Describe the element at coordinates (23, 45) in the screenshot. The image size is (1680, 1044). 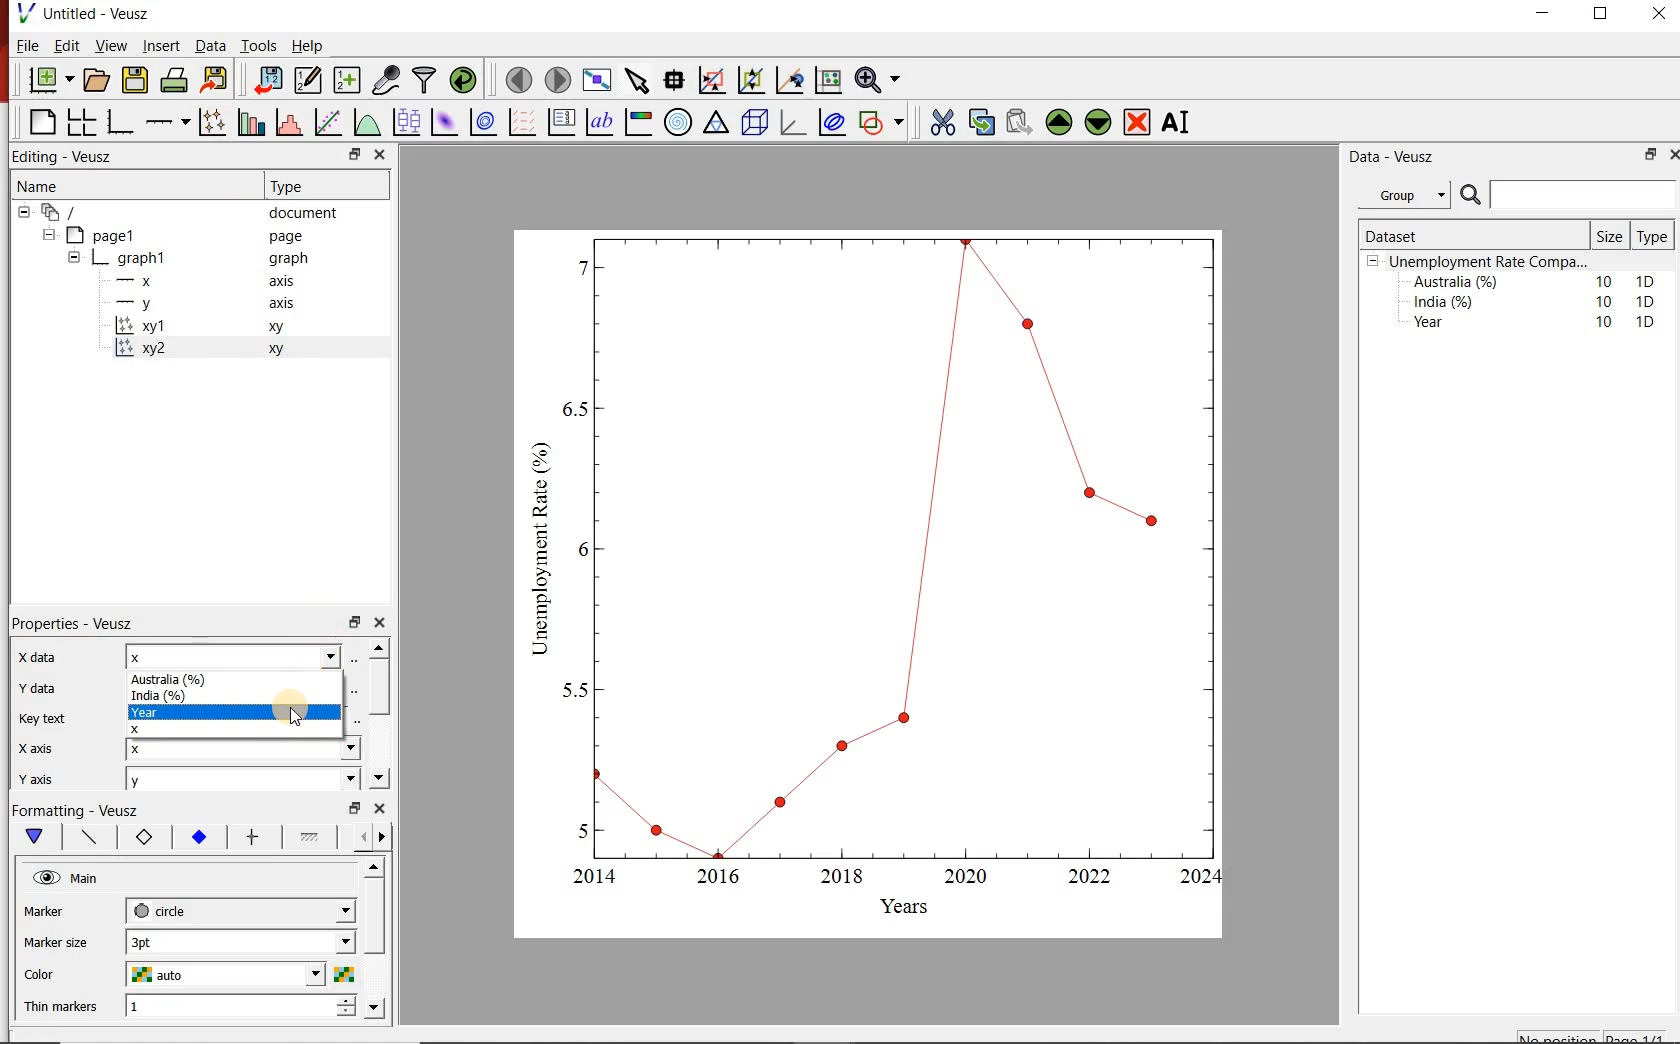
I see `| File` at that location.